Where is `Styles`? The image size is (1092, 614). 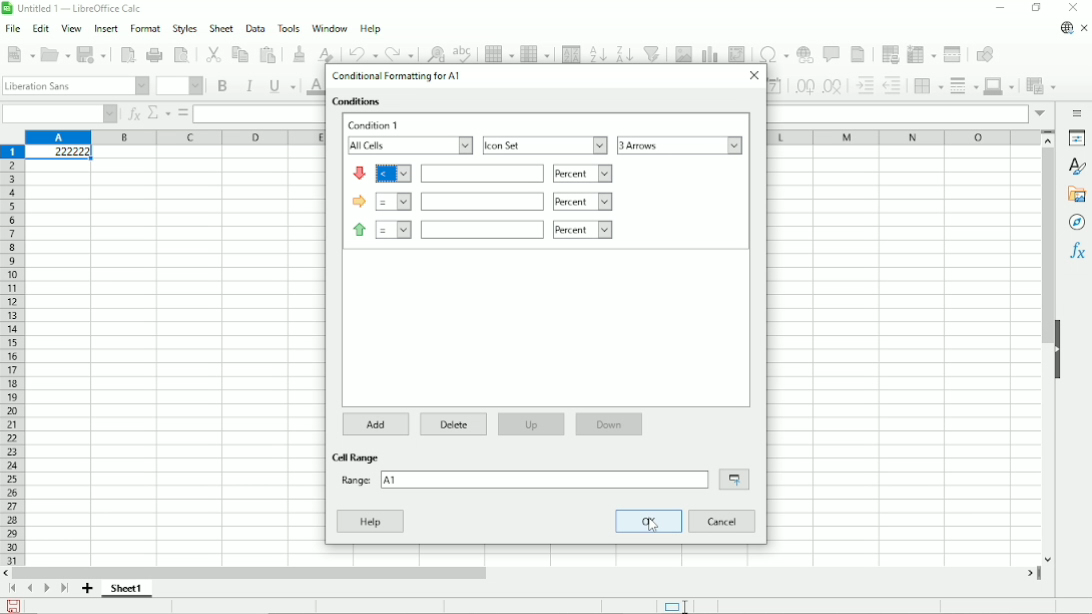 Styles is located at coordinates (184, 28).